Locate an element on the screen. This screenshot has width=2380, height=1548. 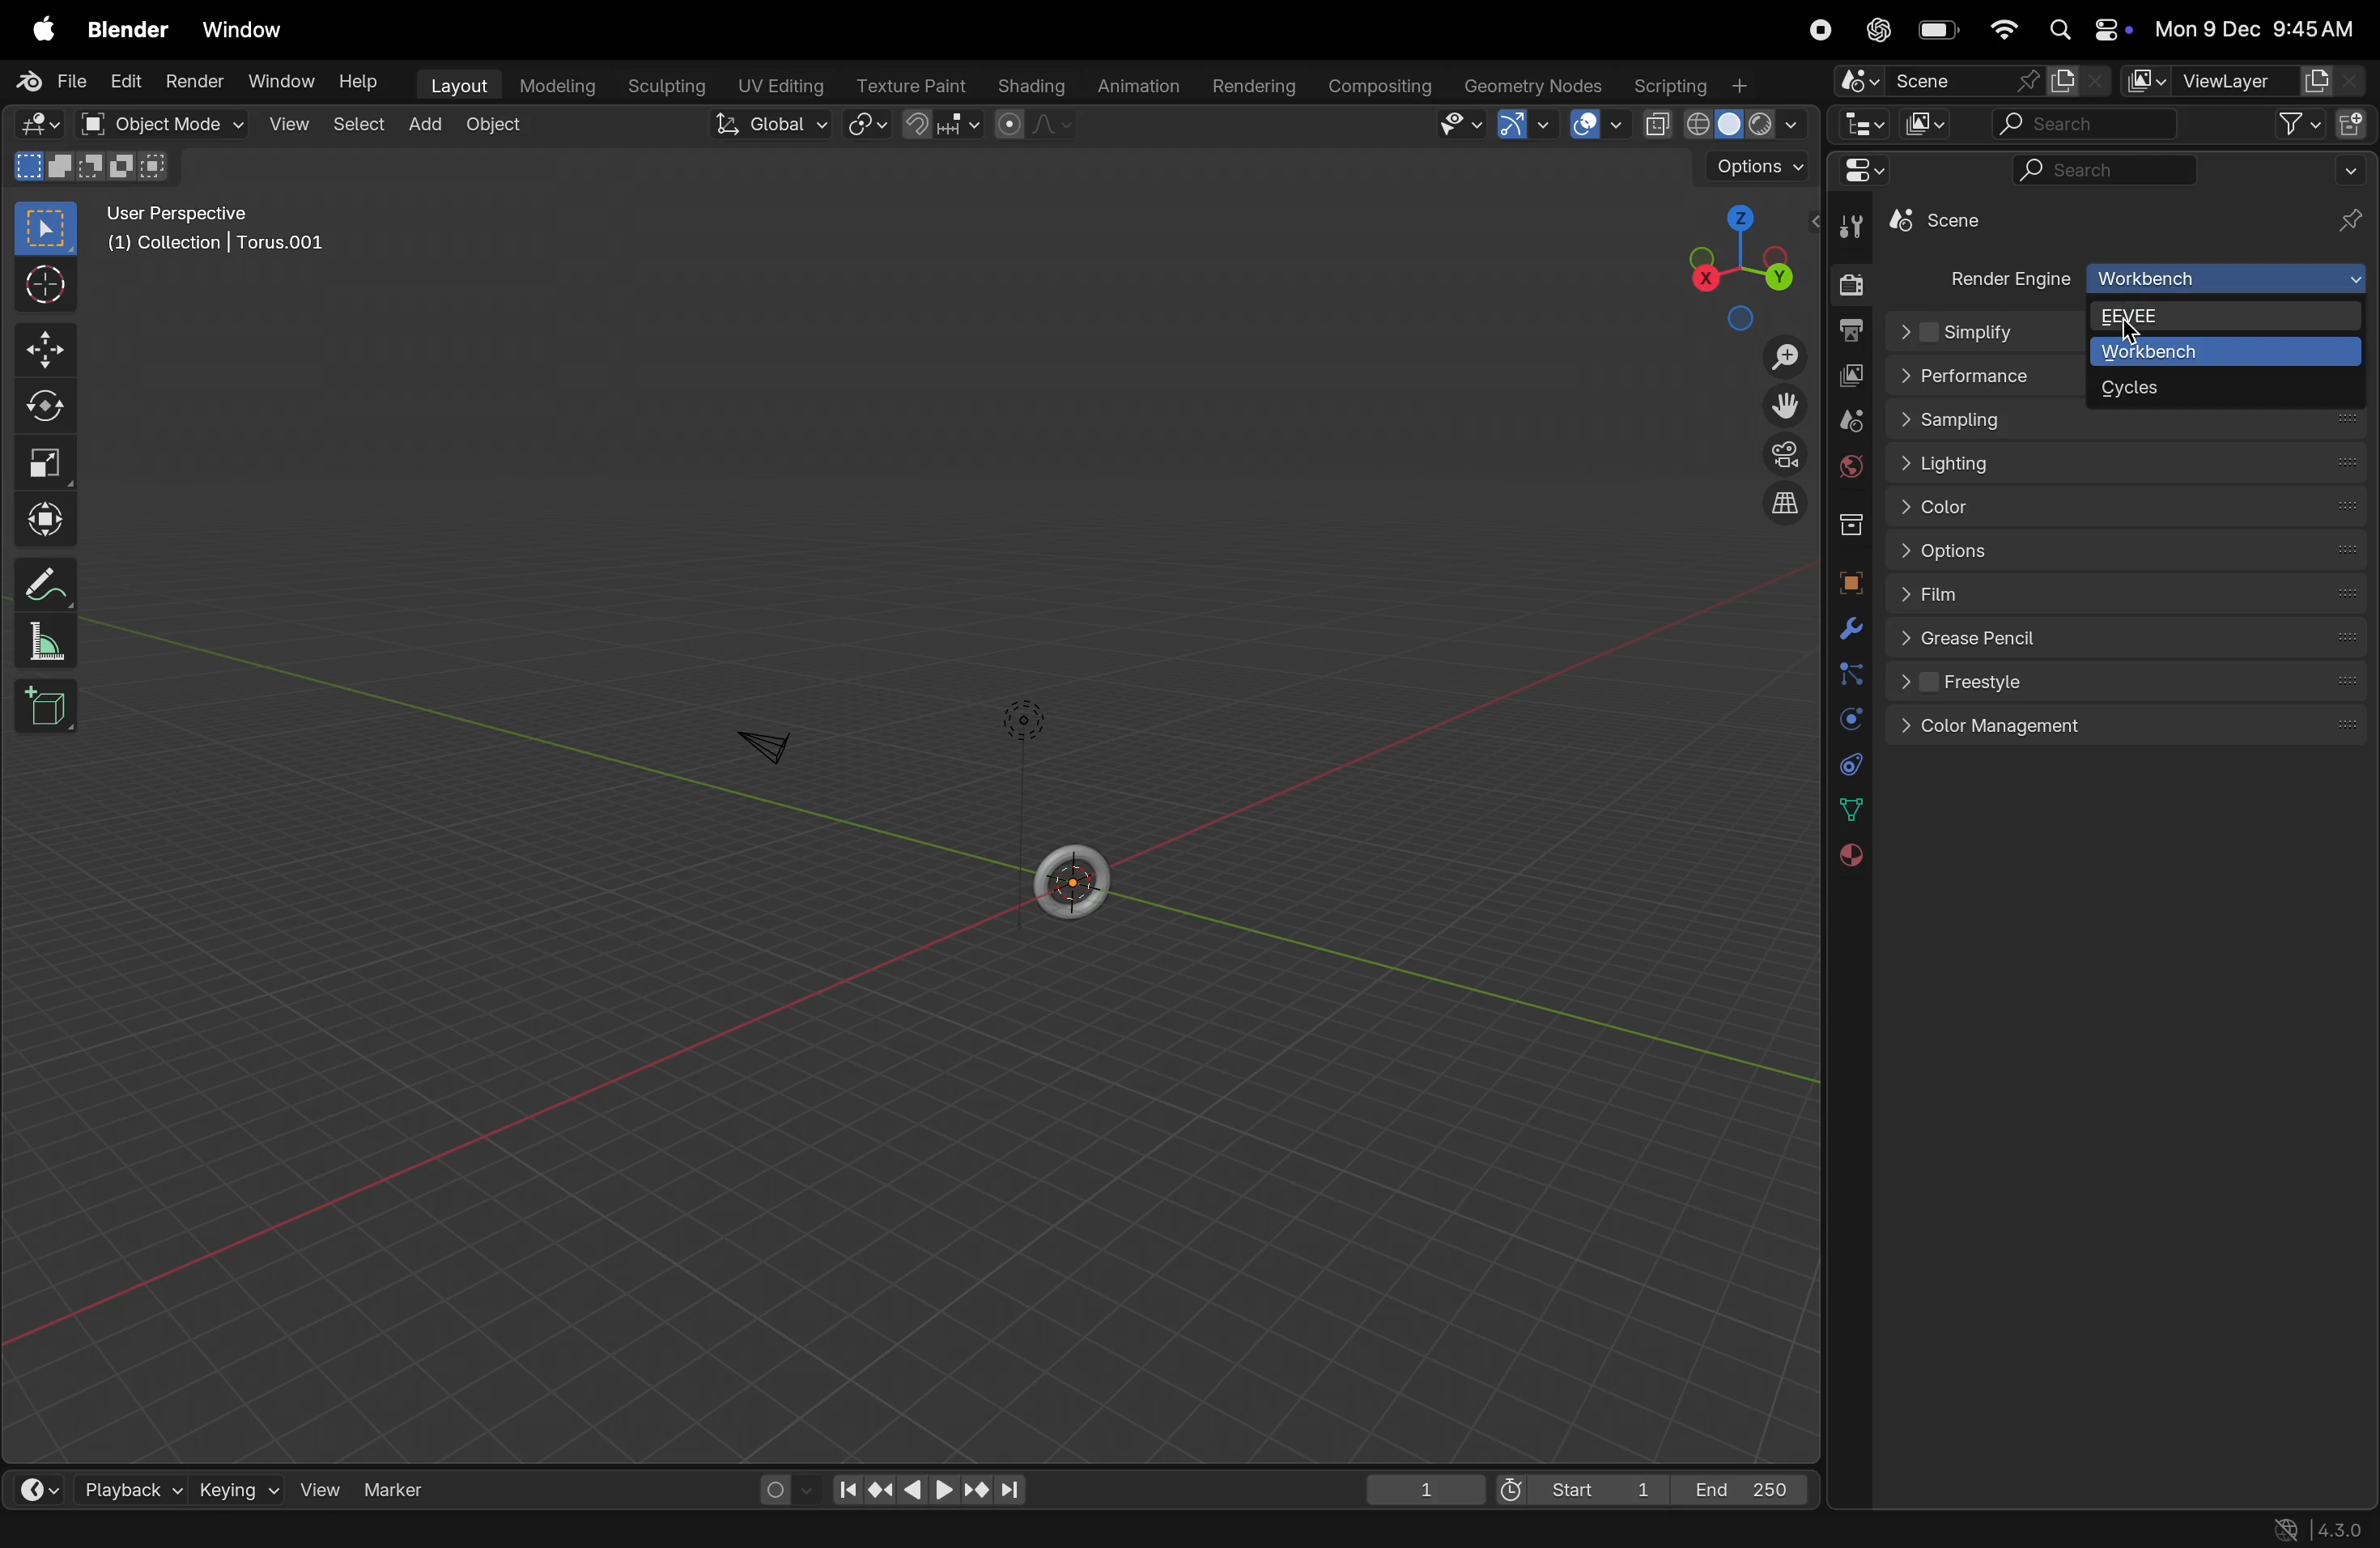
search is located at coordinates (2099, 170).